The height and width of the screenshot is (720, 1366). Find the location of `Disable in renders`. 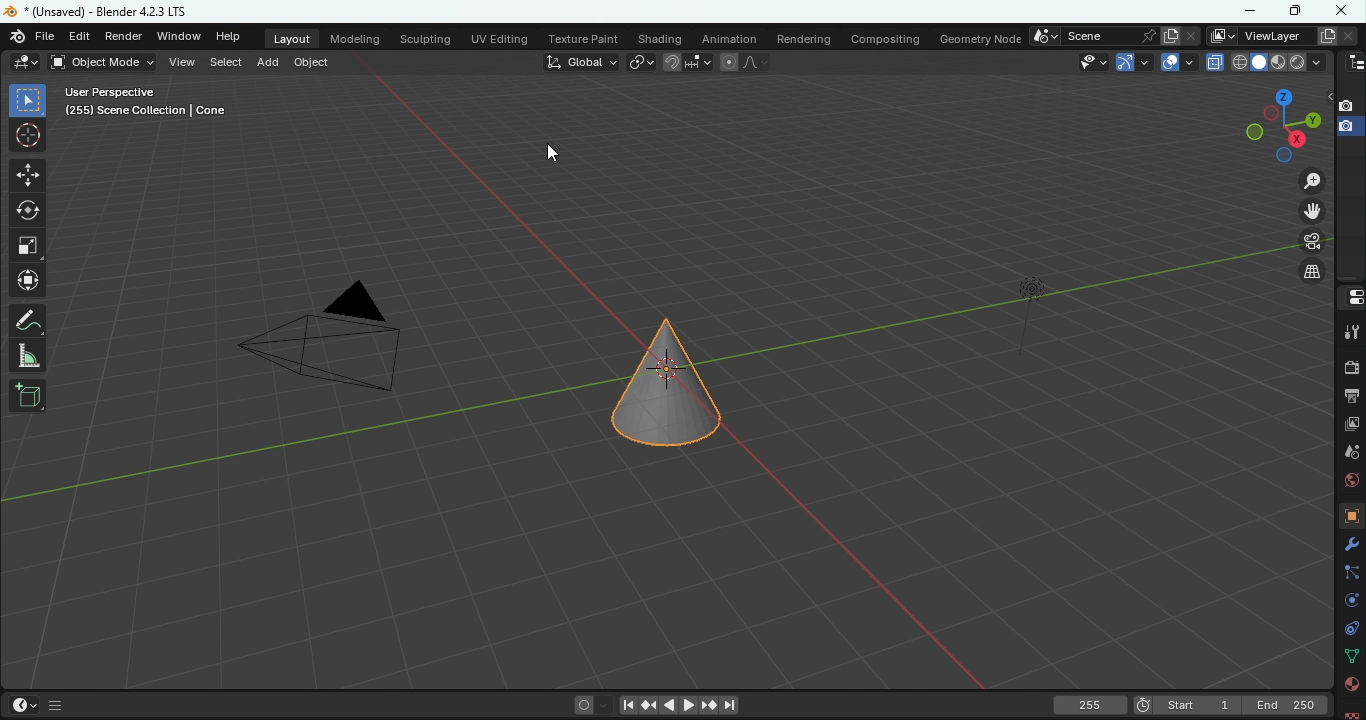

Disable in renders is located at coordinates (1348, 107).